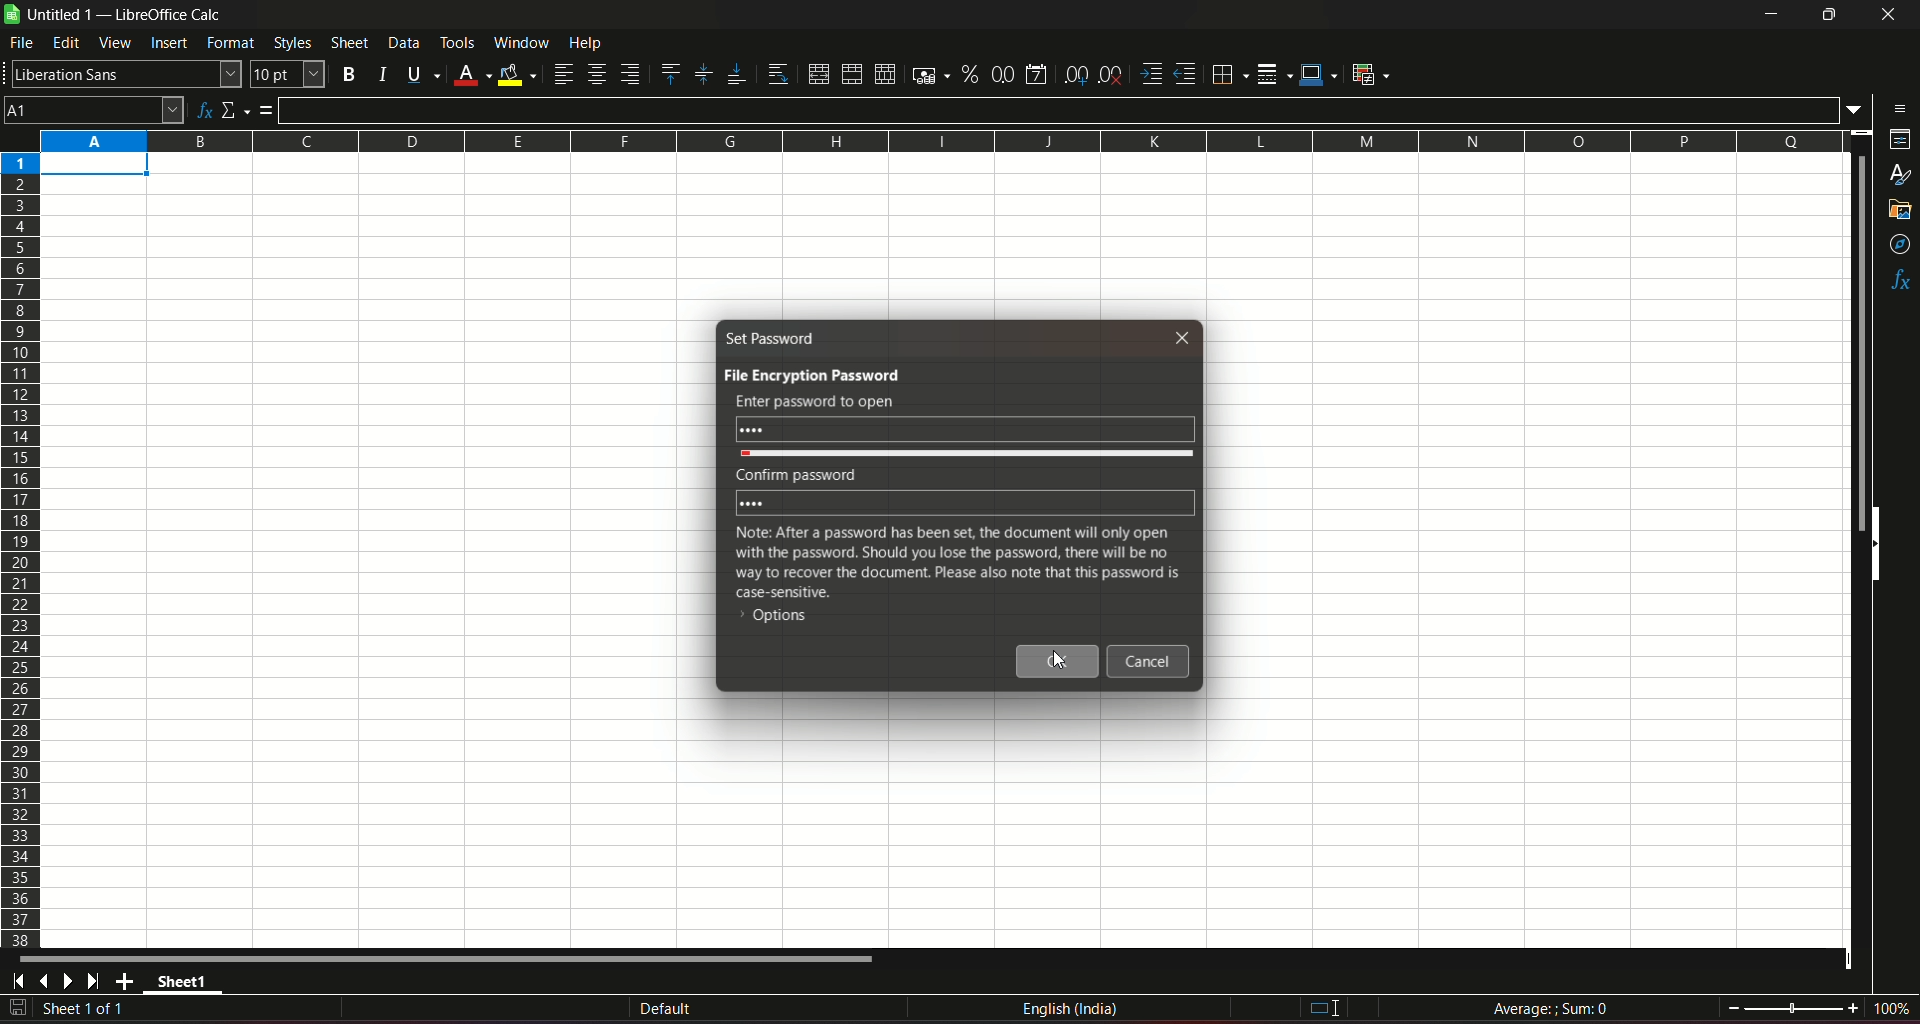 This screenshot has height=1024, width=1920. I want to click on delete decimal point, so click(1112, 74).